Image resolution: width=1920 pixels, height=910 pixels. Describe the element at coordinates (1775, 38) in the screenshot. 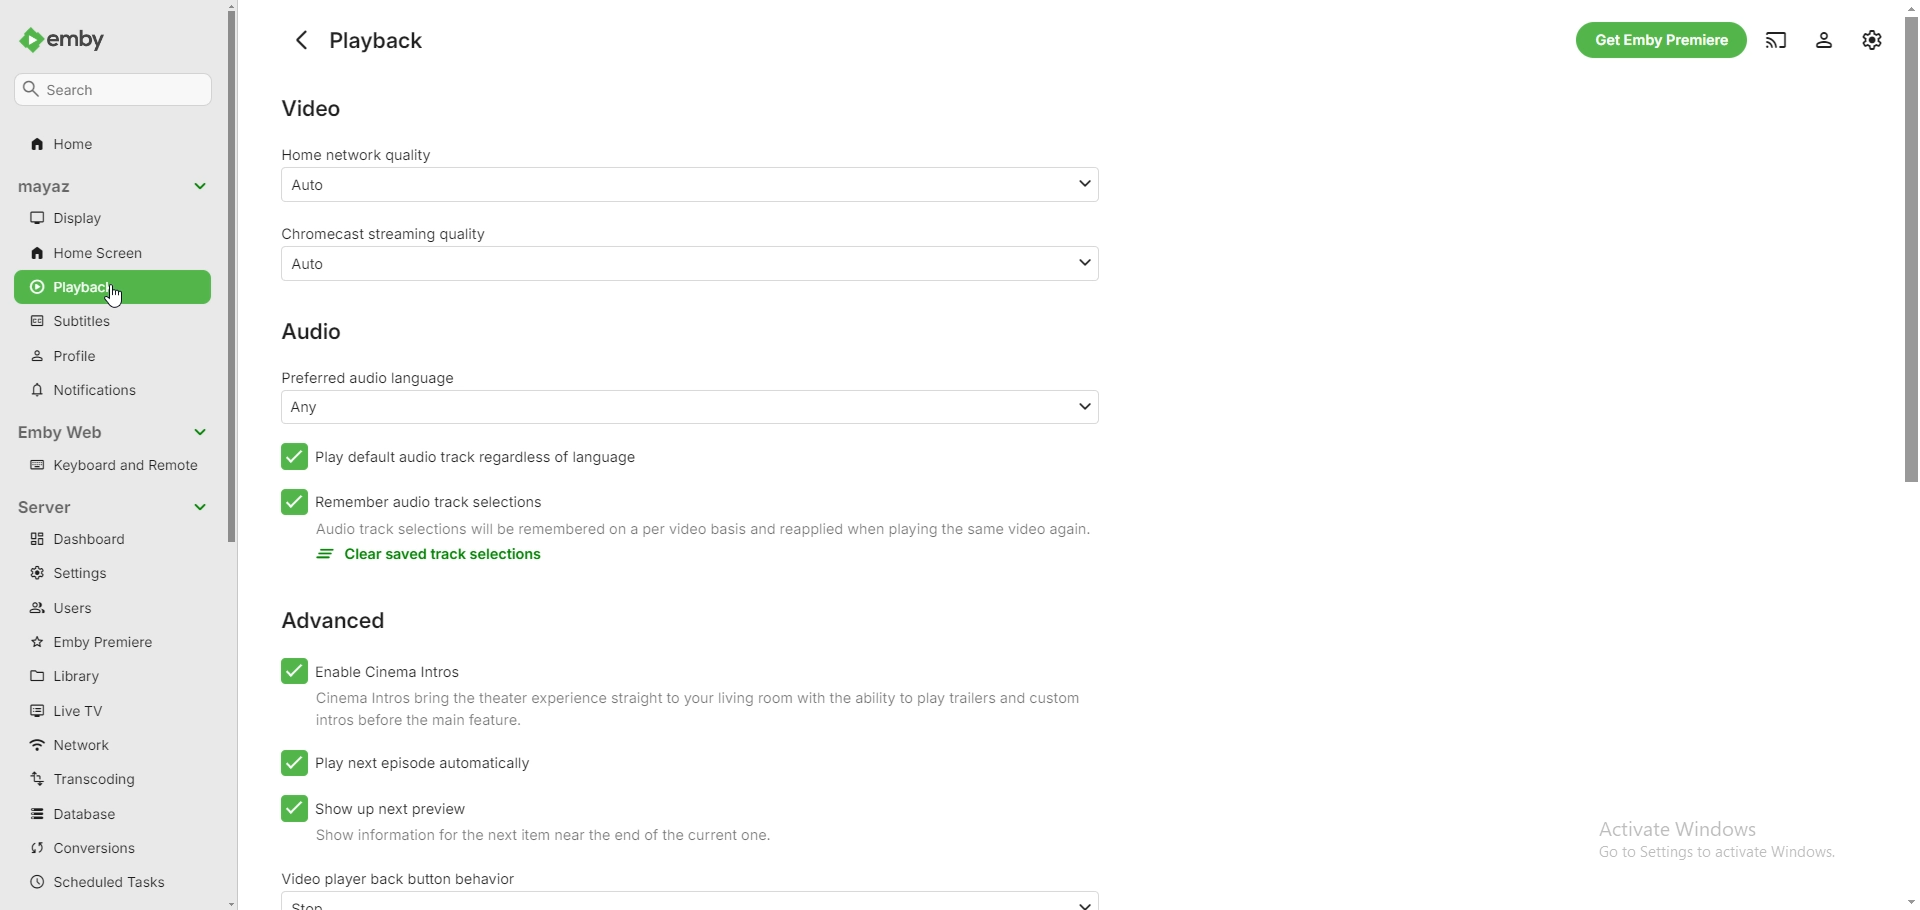

I see `cast` at that location.